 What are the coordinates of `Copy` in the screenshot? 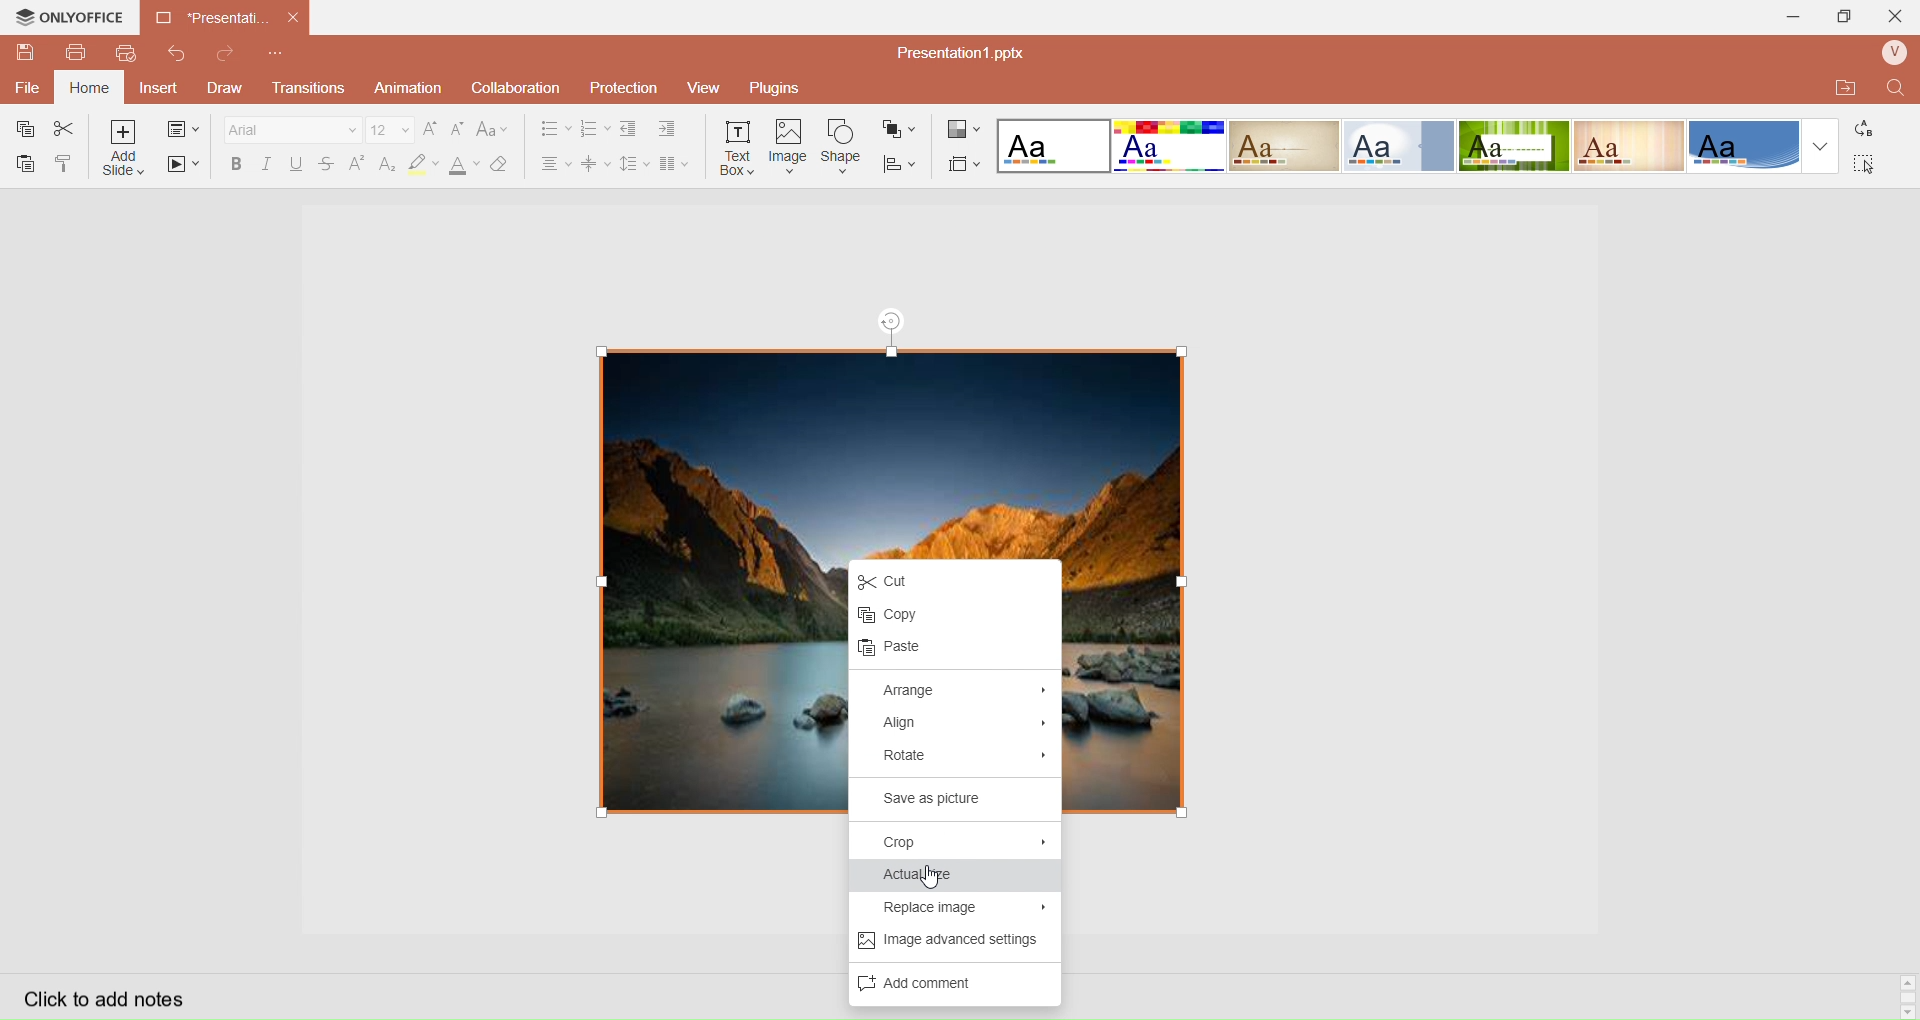 It's located at (26, 129).